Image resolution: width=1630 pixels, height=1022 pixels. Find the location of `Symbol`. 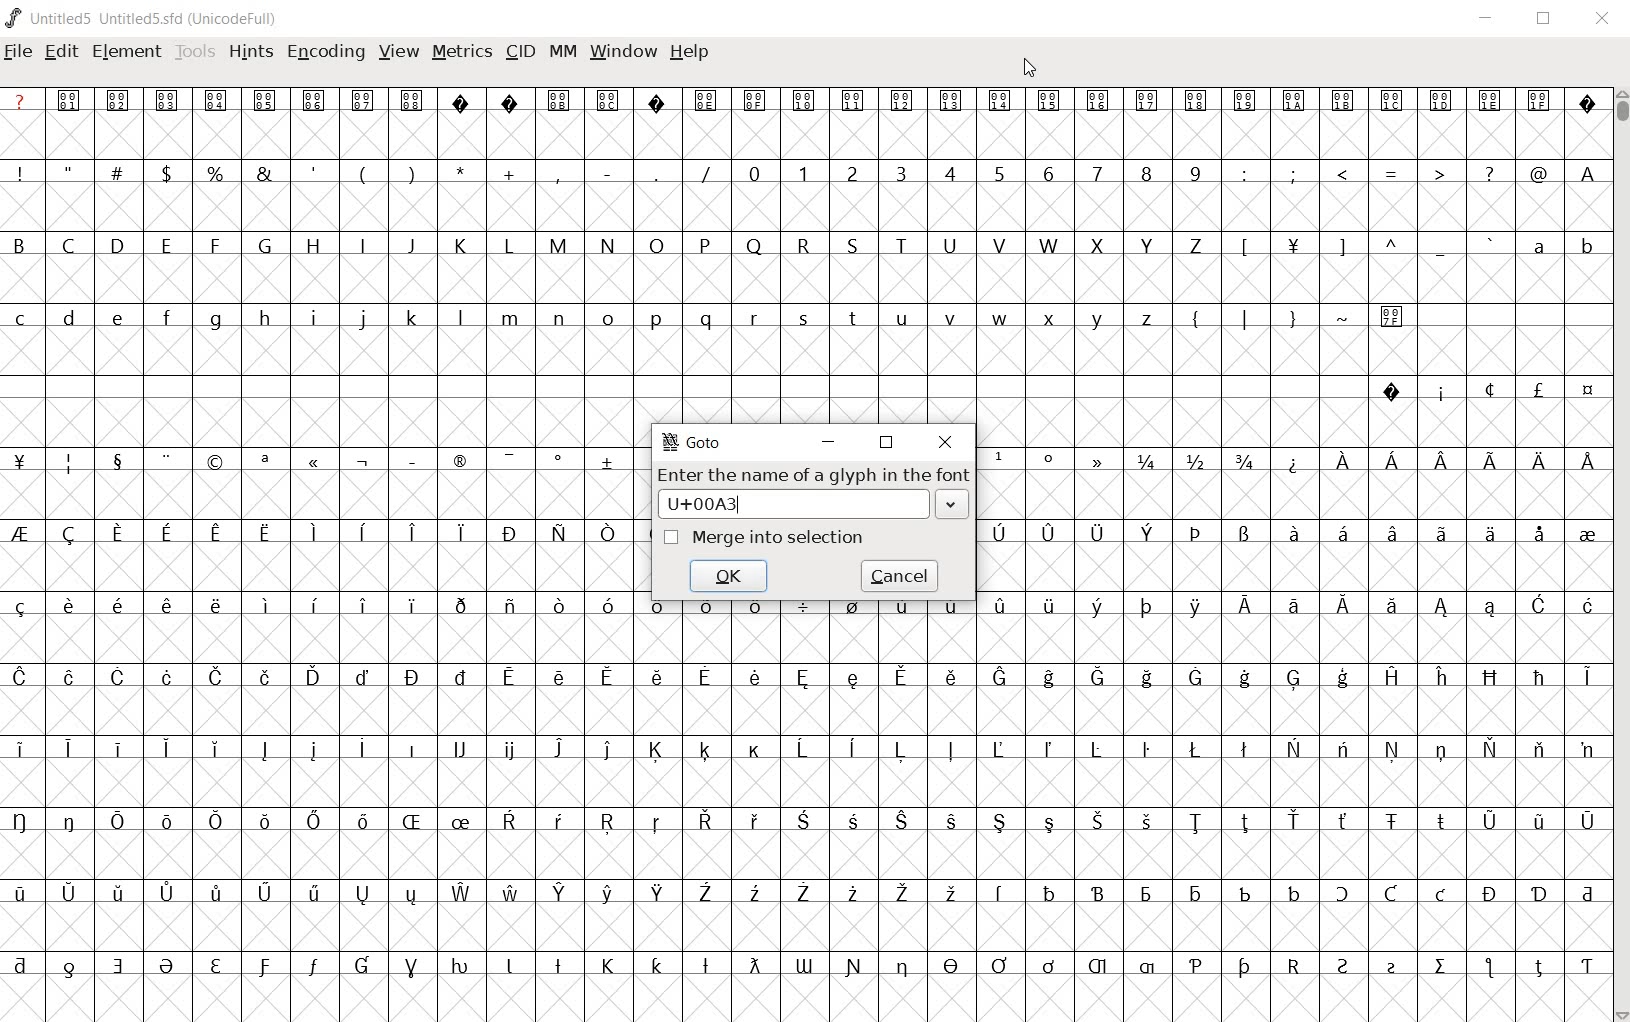

Symbol is located at coordinates (1242, 968).